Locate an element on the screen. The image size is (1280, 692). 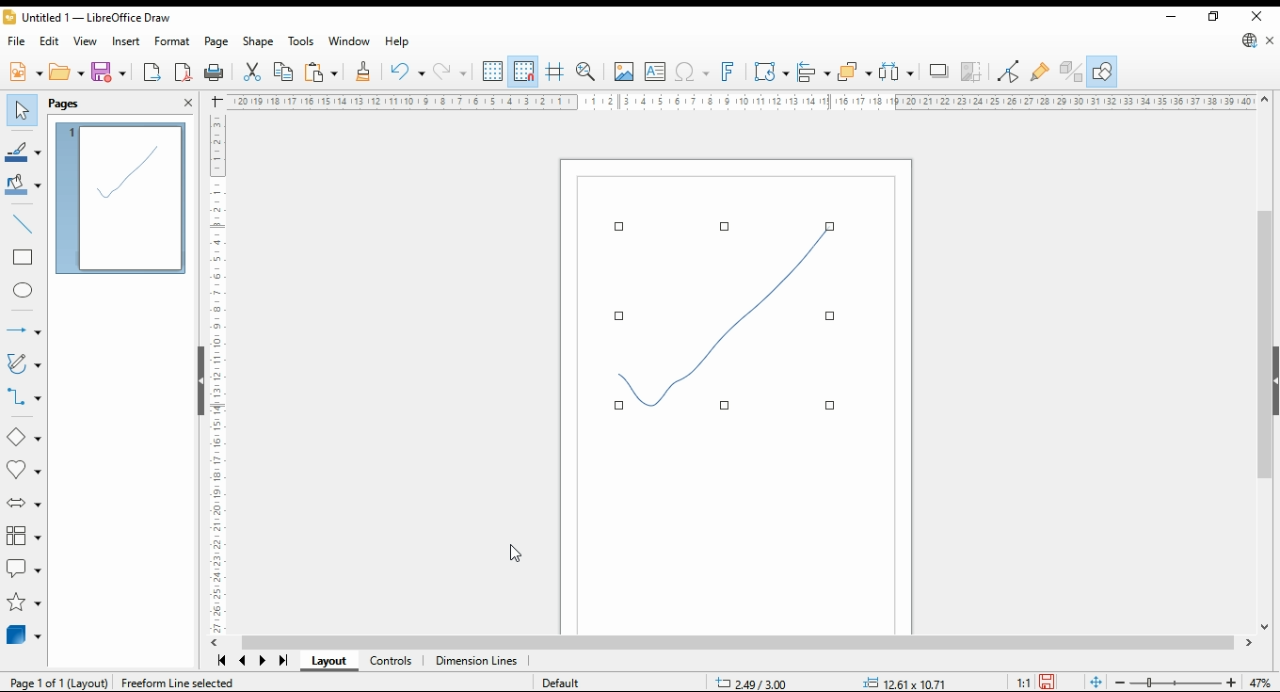
file is located at coordinates (15, 41).